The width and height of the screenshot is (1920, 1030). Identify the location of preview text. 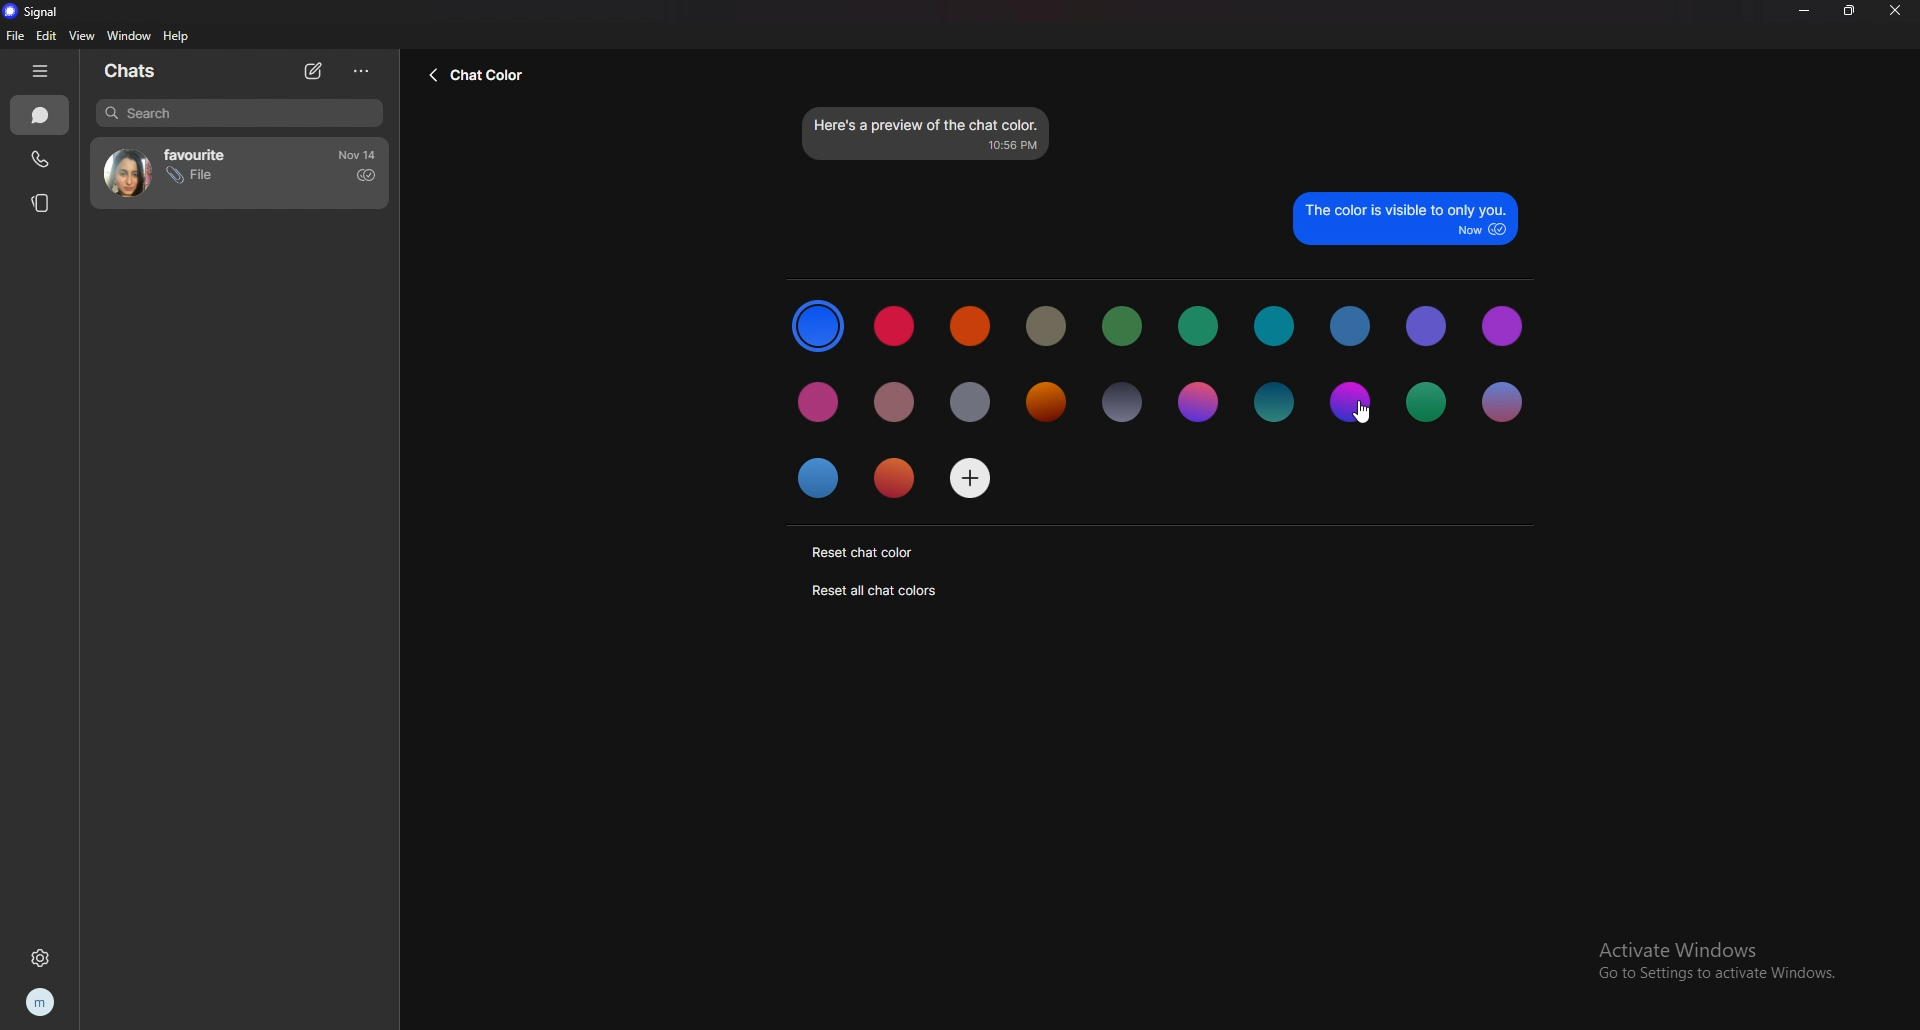
(928, 132).